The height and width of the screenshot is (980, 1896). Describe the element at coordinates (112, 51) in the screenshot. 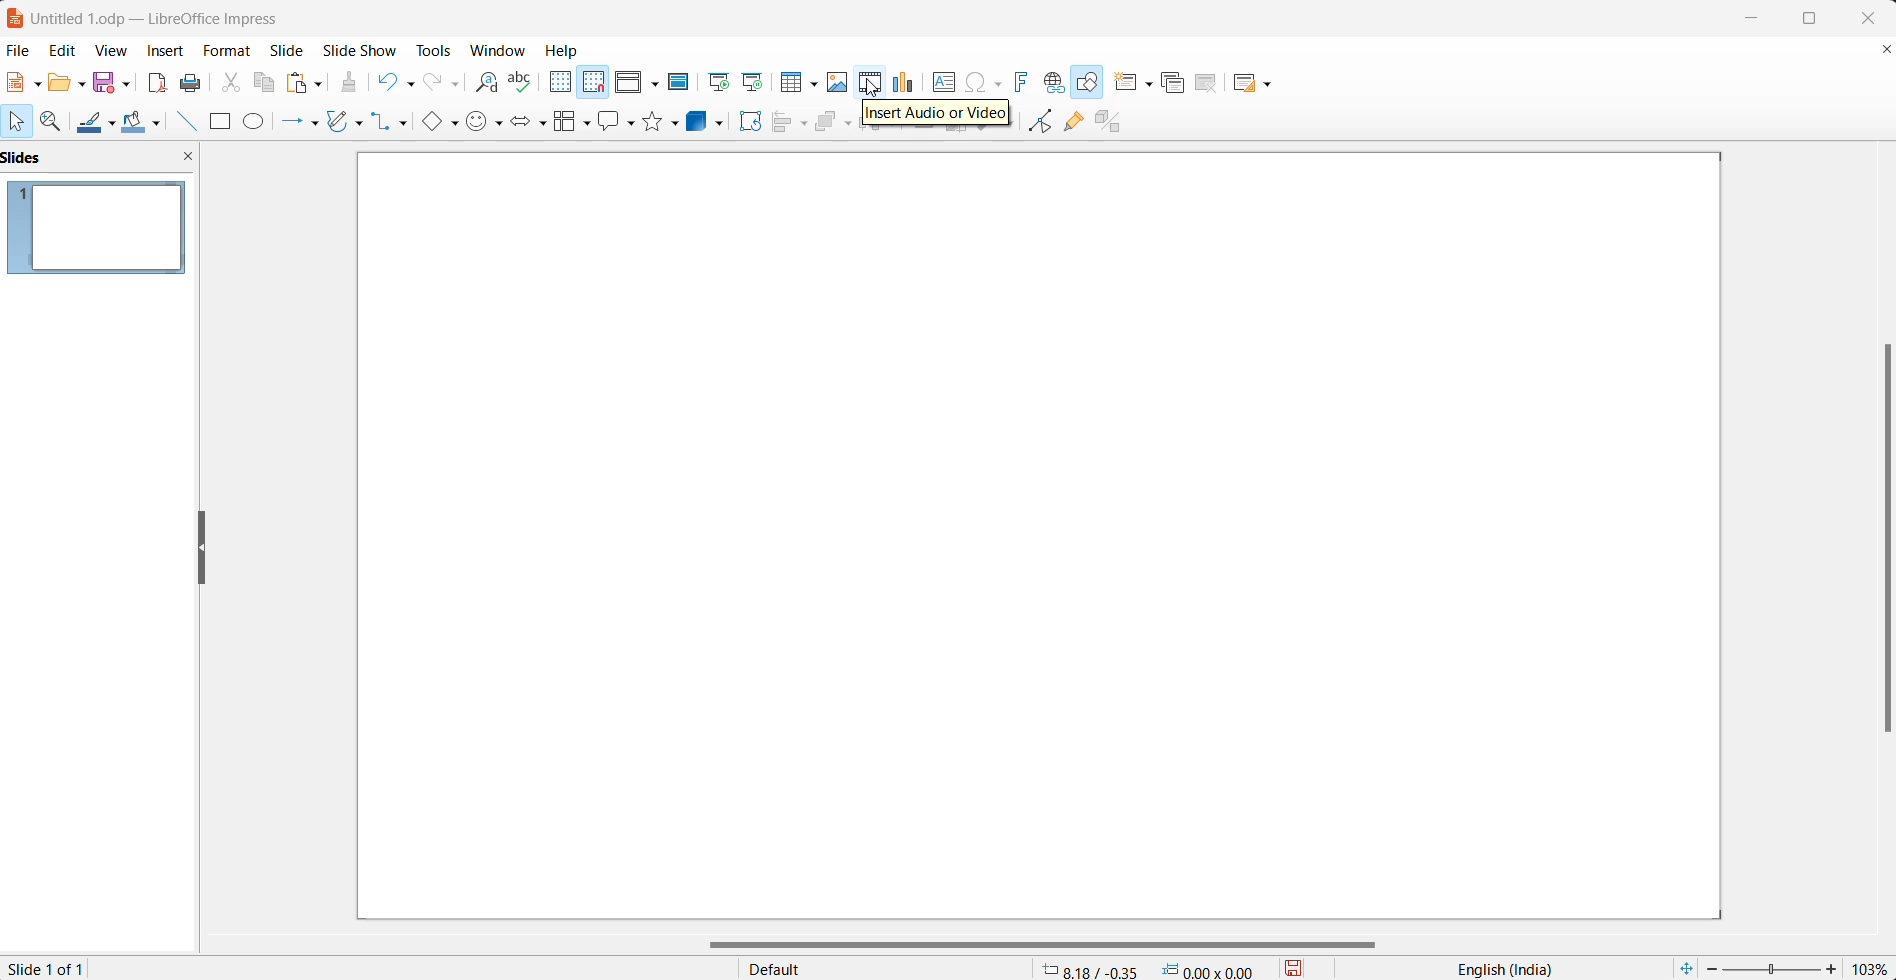

I see `view` at that location.